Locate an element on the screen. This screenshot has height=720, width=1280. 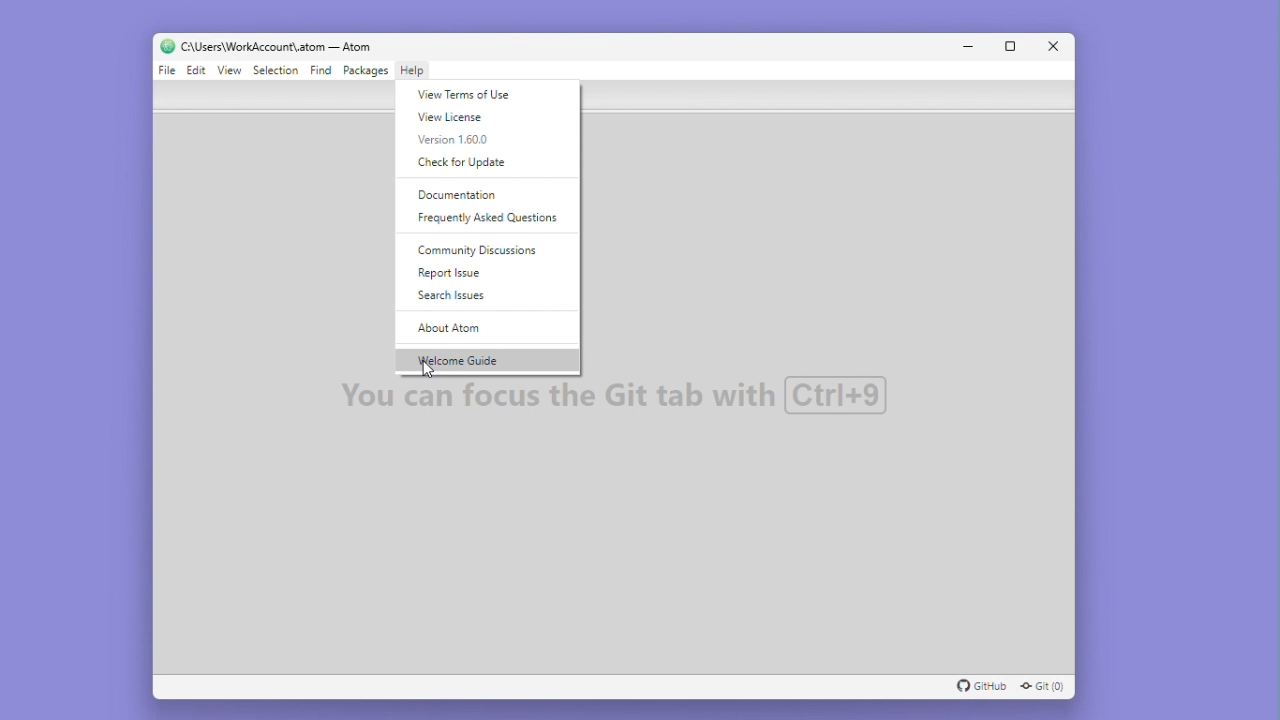
Frequently asked questions is located at coordinates (490, 215).